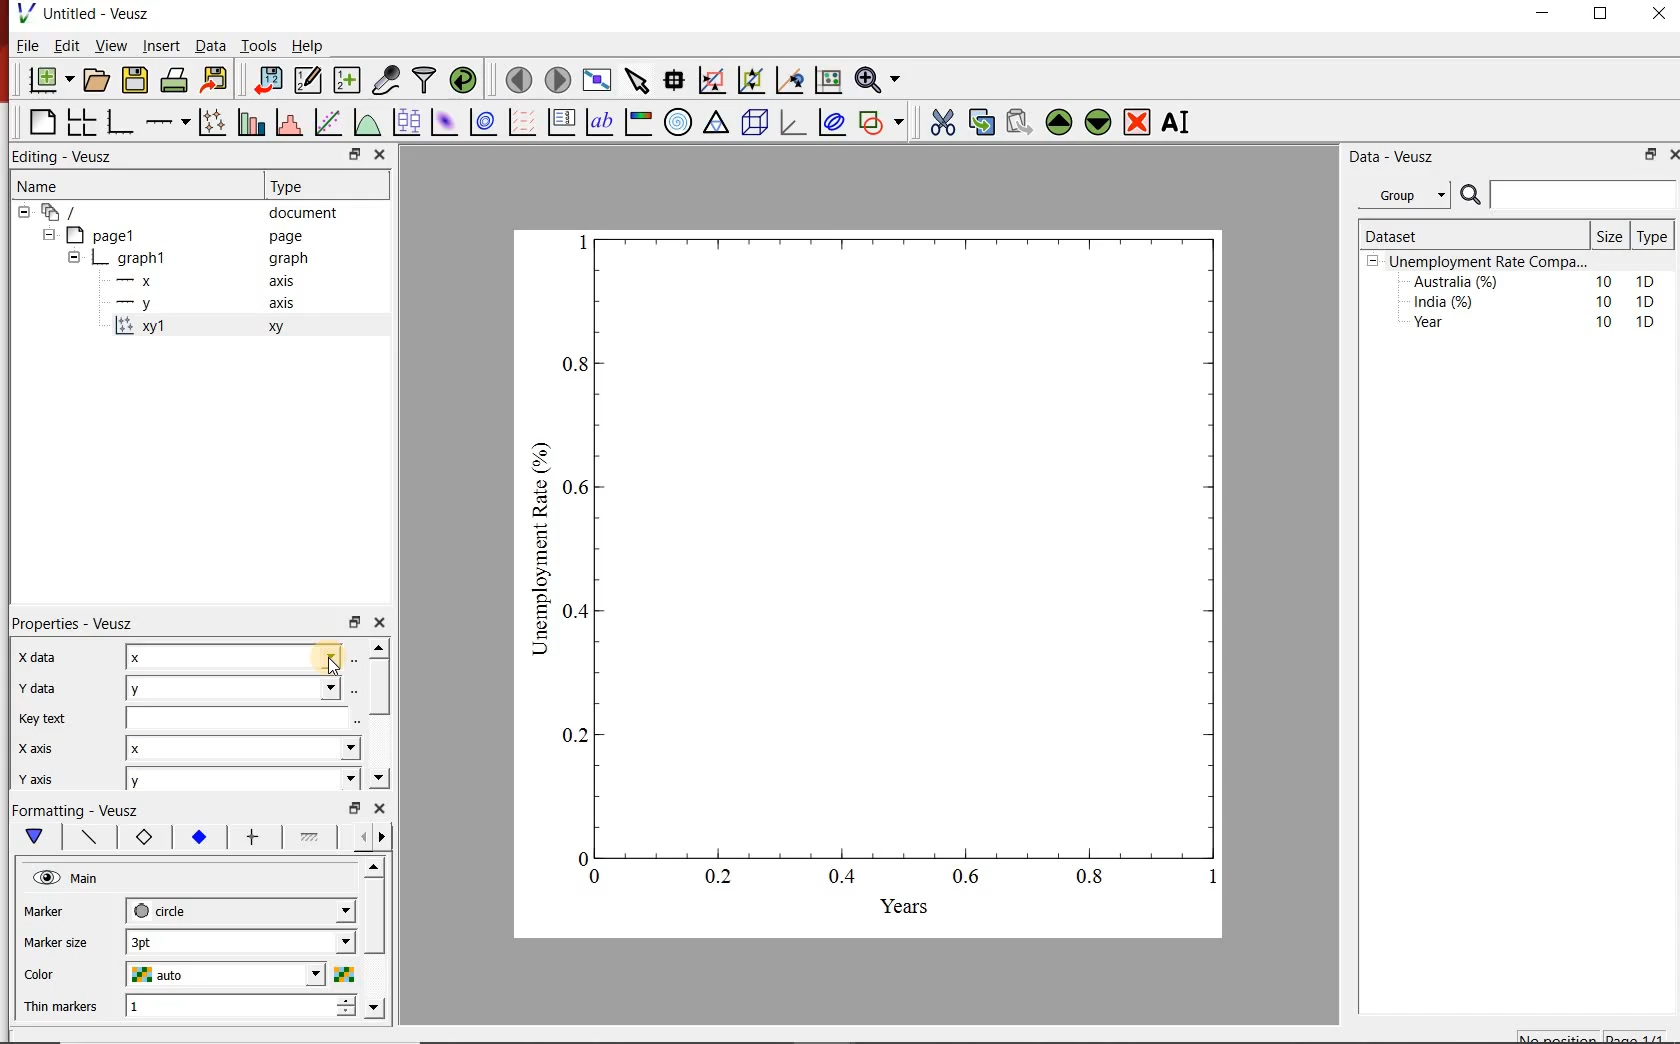 This screenshot has height=1044, width=1680. I want to click on move right, so click(381, 837).